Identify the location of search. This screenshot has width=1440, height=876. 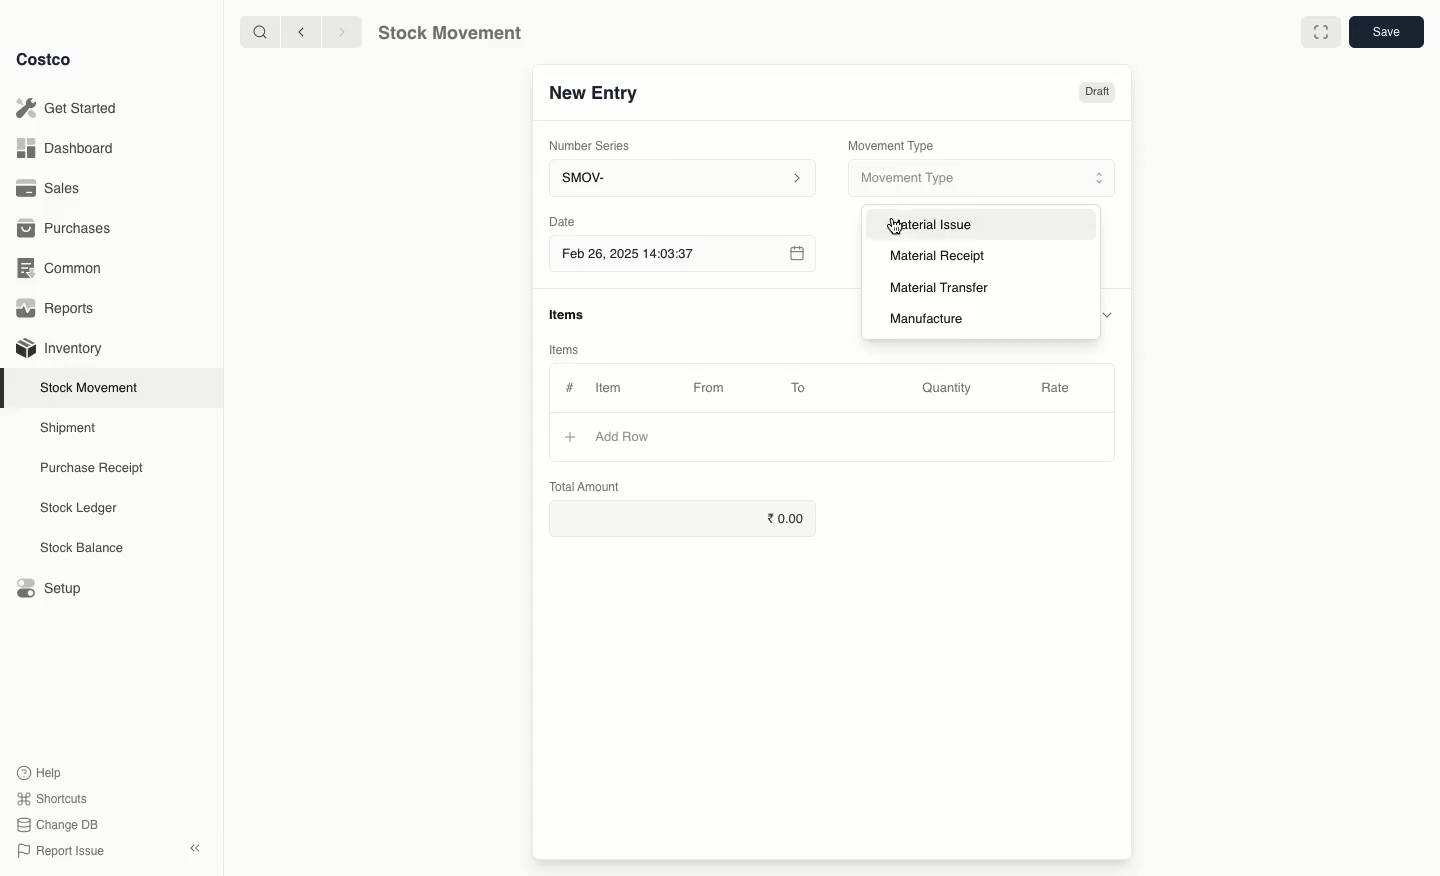
(262, 33).